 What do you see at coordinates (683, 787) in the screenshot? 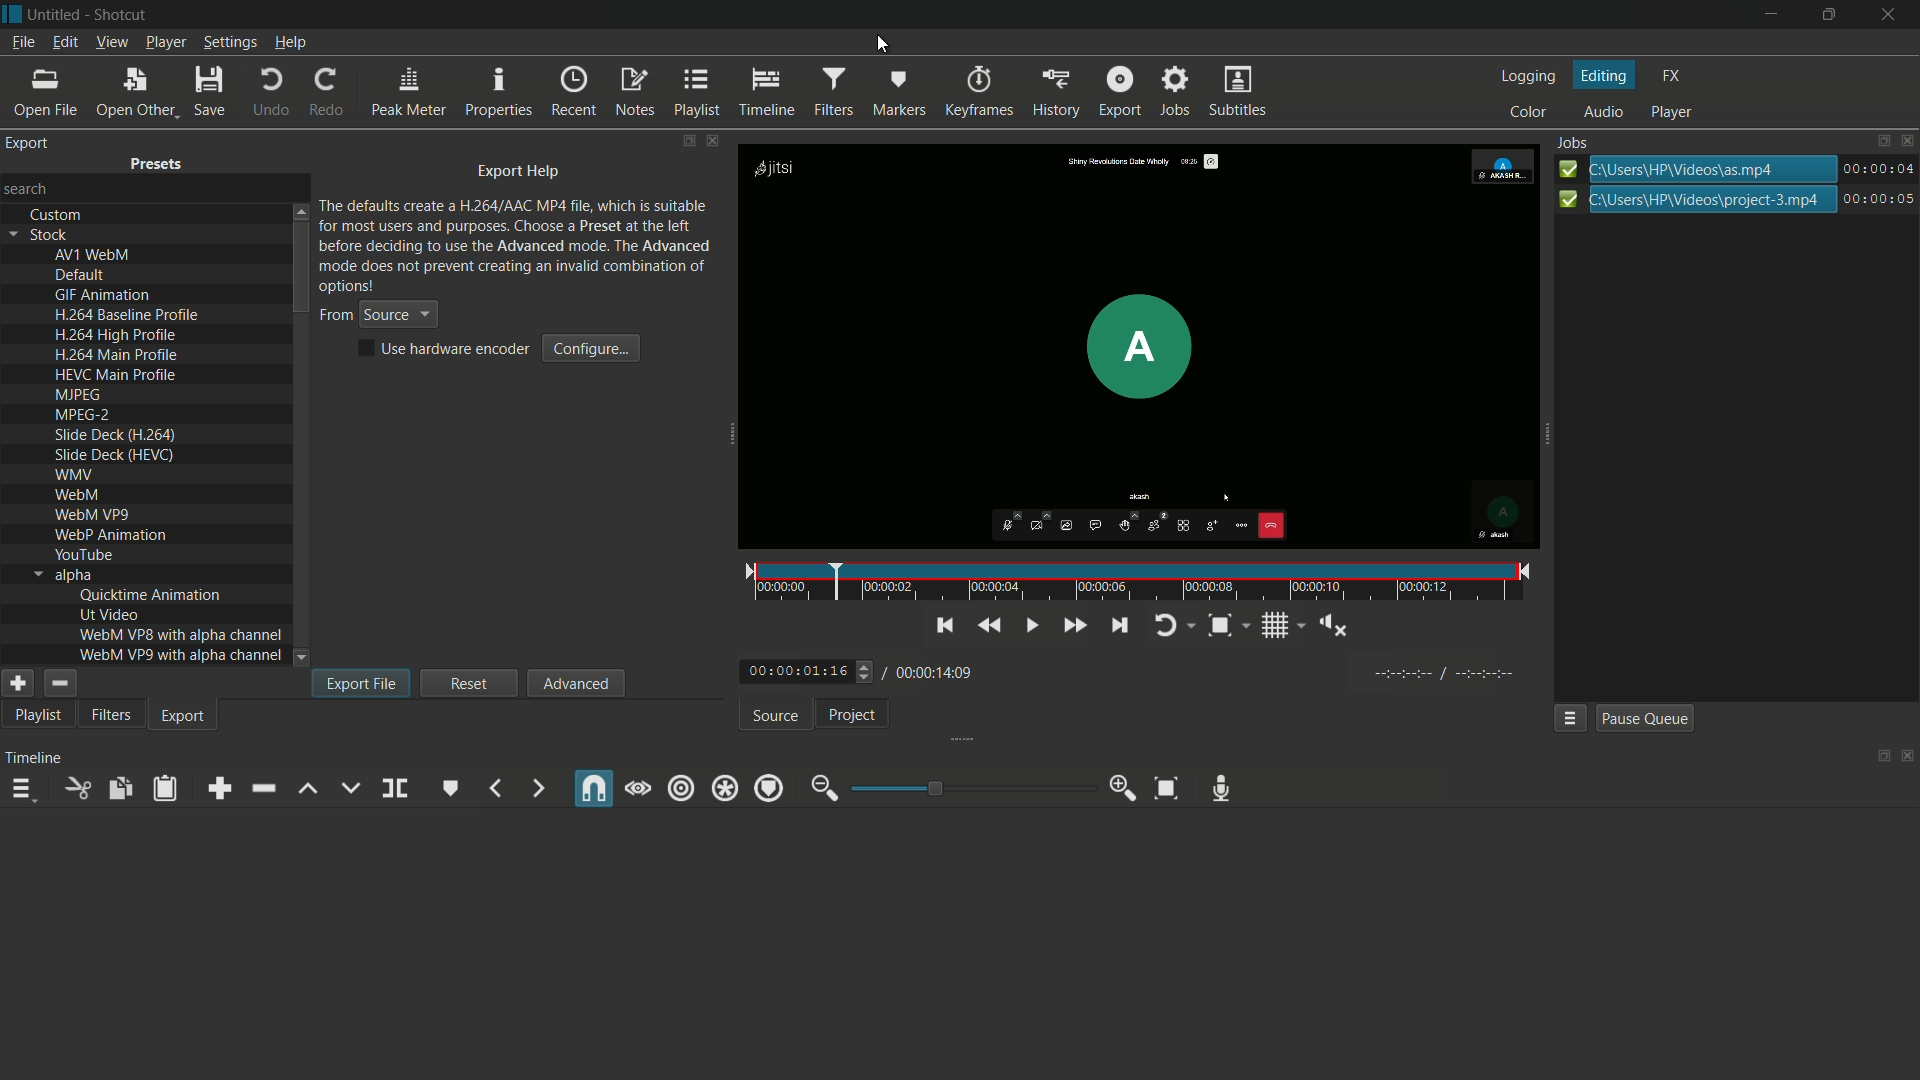
I see `ripple` at bounding box center [683, 787].